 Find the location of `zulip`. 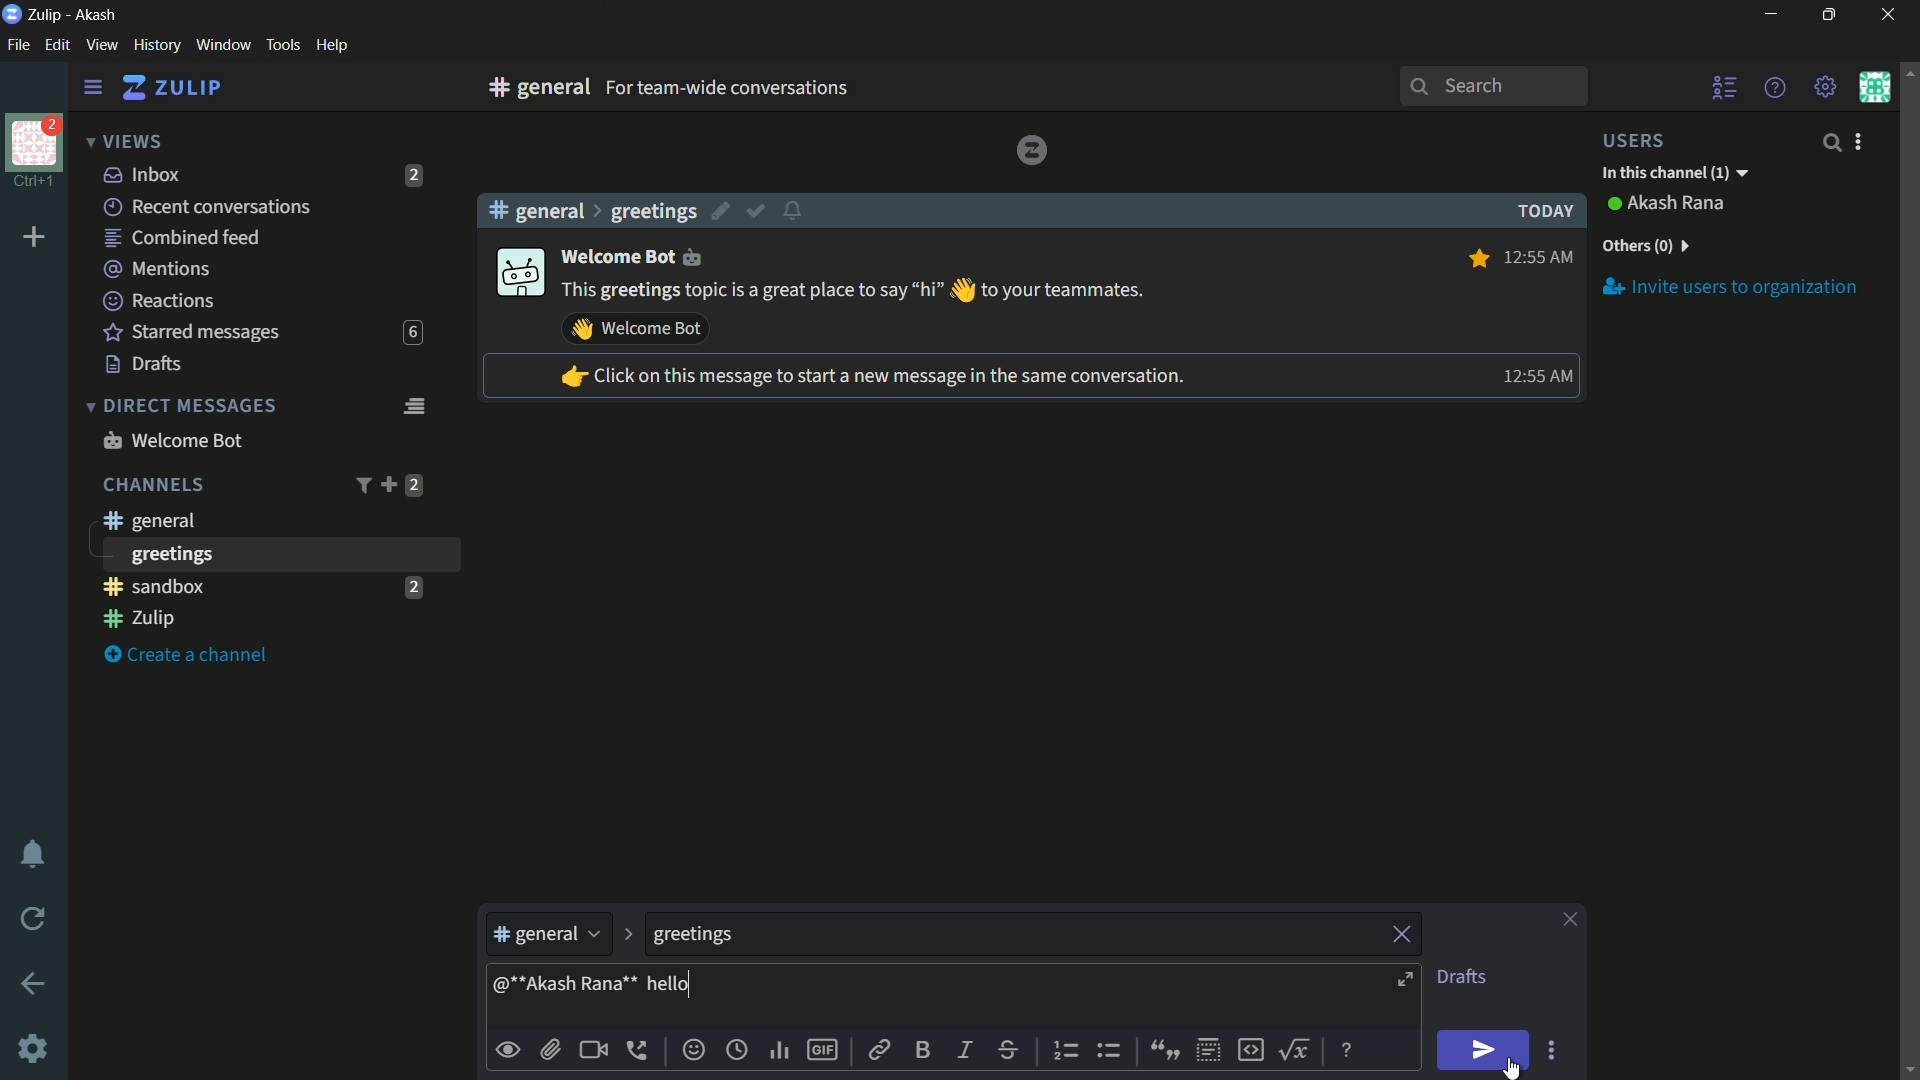

zulip is located at coordinates (171, 88).